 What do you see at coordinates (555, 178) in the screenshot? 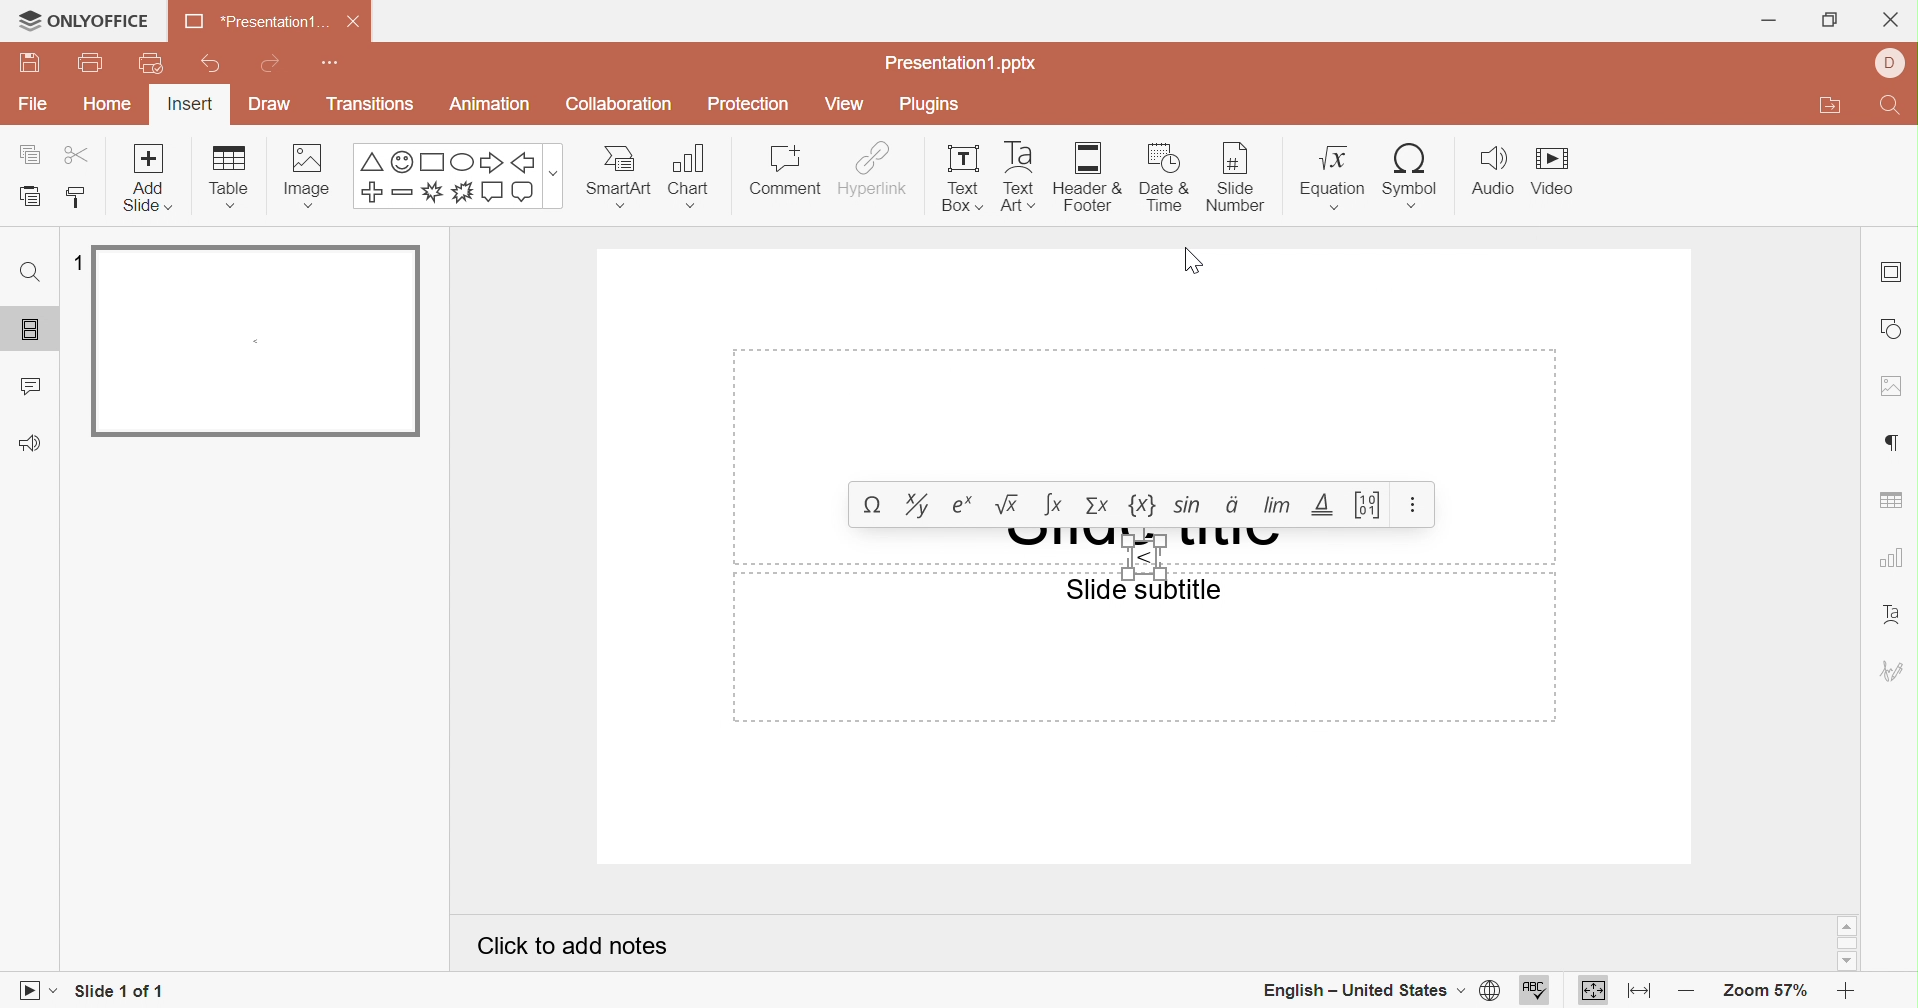
I see `more options` at bounding box center [555, 178].